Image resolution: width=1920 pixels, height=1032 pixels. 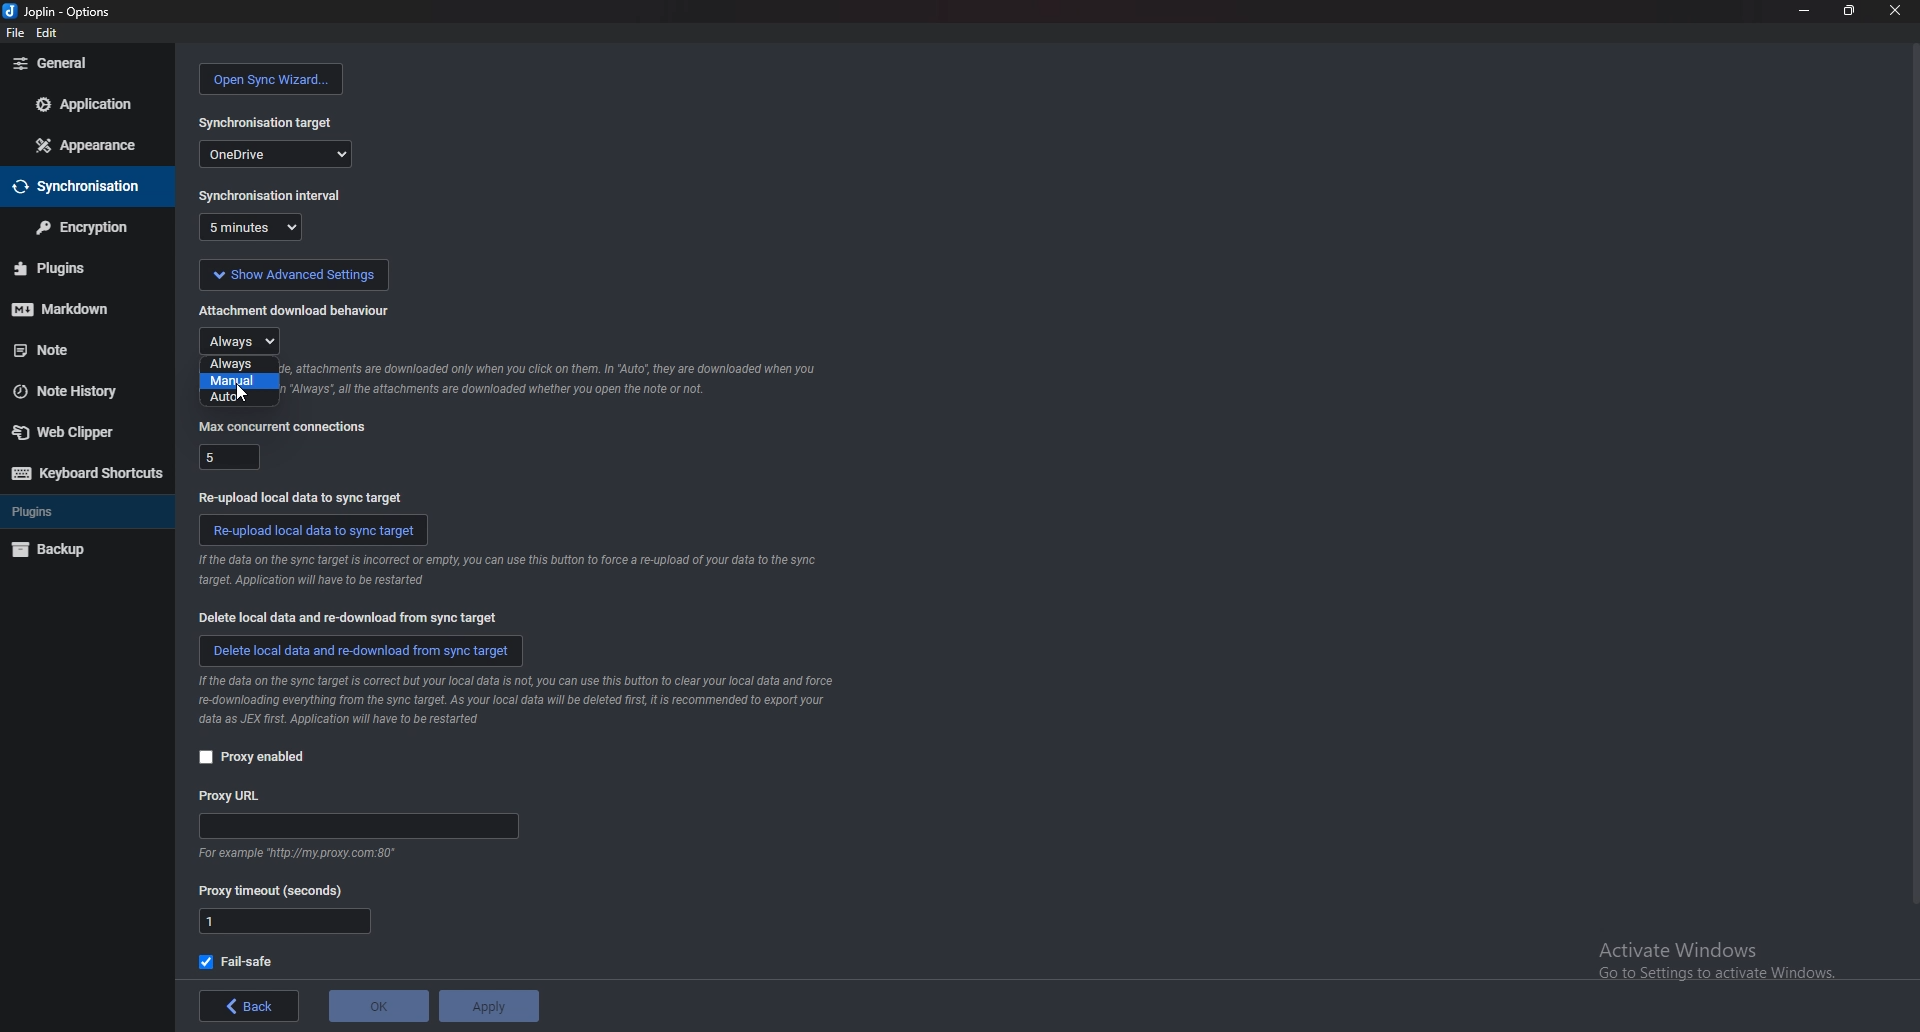 What do you see at coordinates (1893, 10) in the screenshot?
I see `close` at bounding box center [1893, 10].